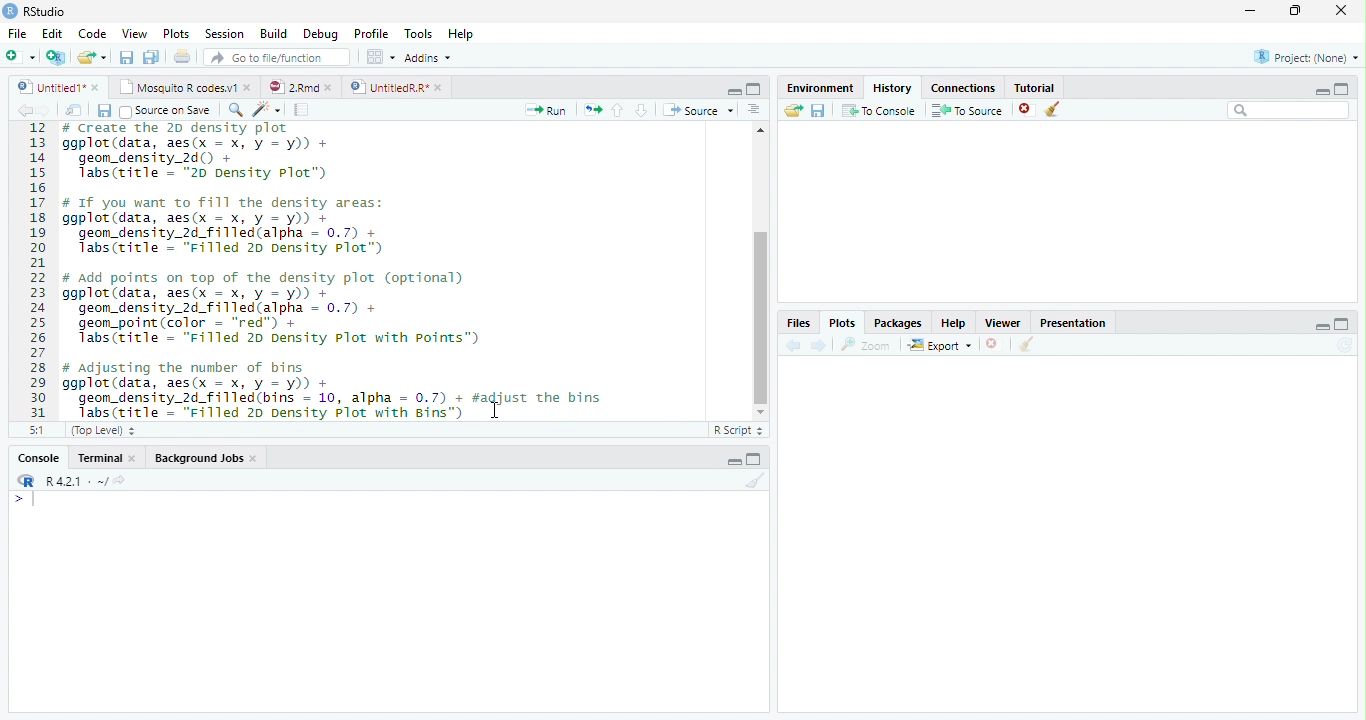 Image resolution: width=1366 pixels, height=720 pixels. What do you see at coordinates (200, 459) in the screenshot?
I see `Background Jobs` at bounding box center [200, 459].